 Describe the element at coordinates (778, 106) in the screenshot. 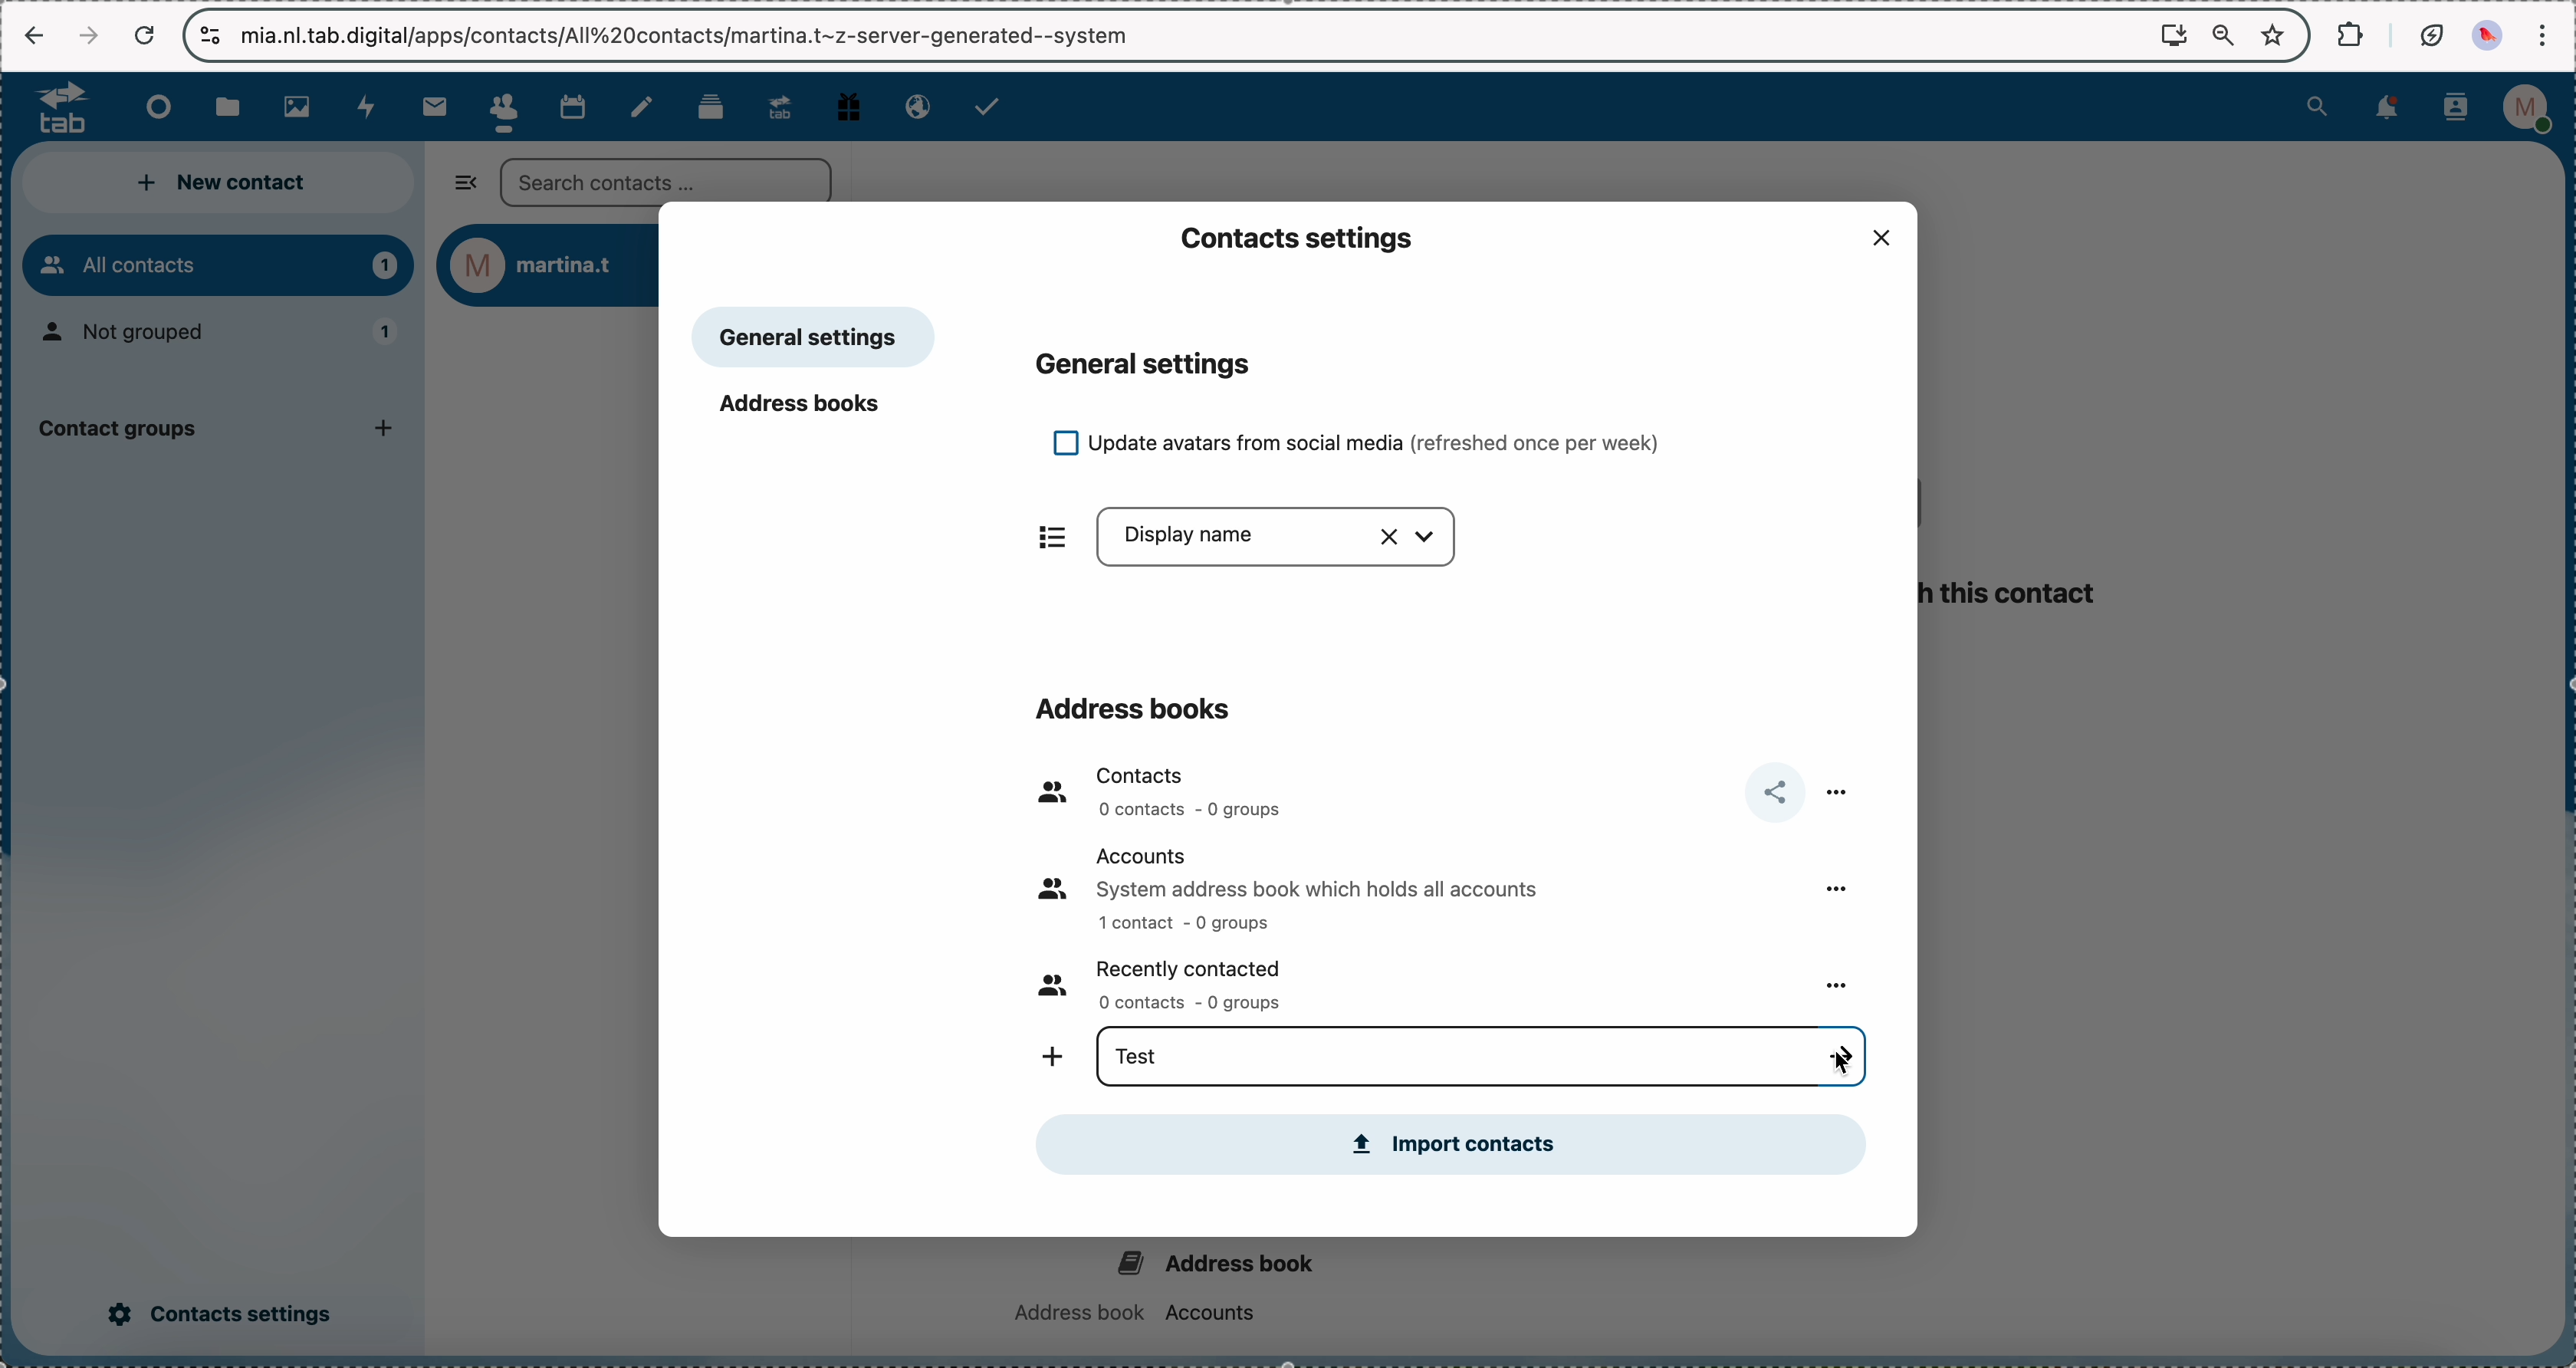

I see `upgrade` at that location.